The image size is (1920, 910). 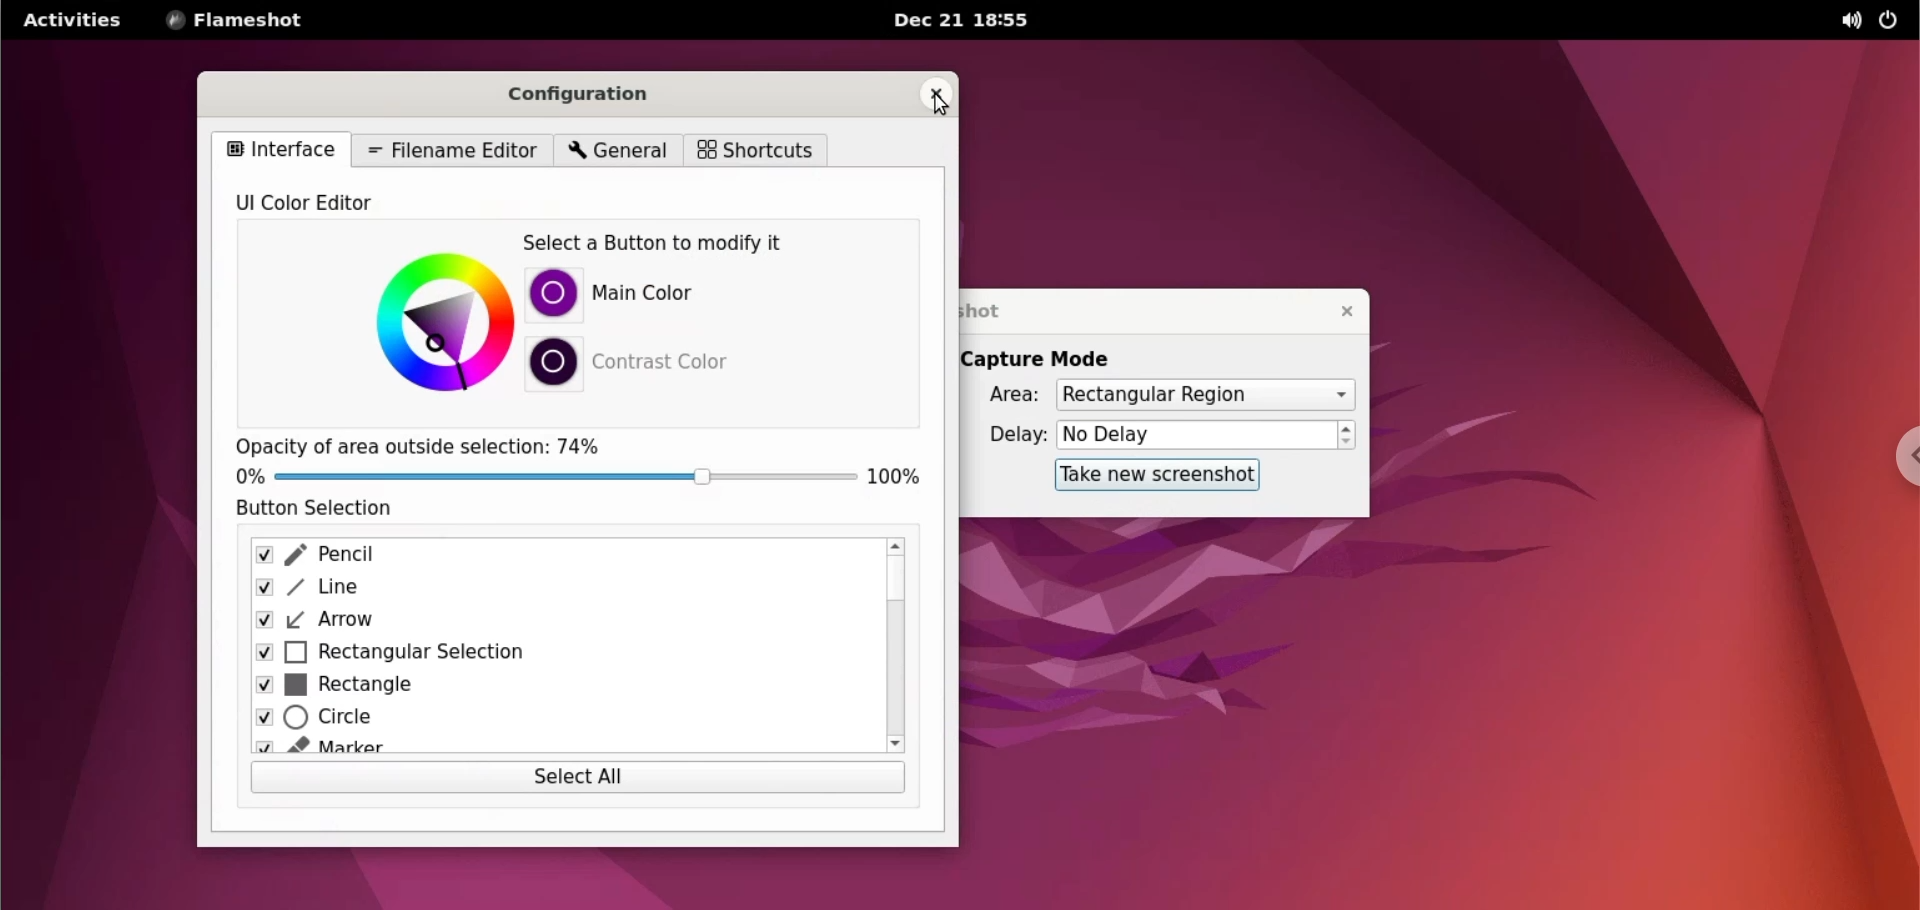 What do you see at coordinates (963, 22) in the screenshot?
I see `Dec 21 18:55` at bounding box center [963, 22].